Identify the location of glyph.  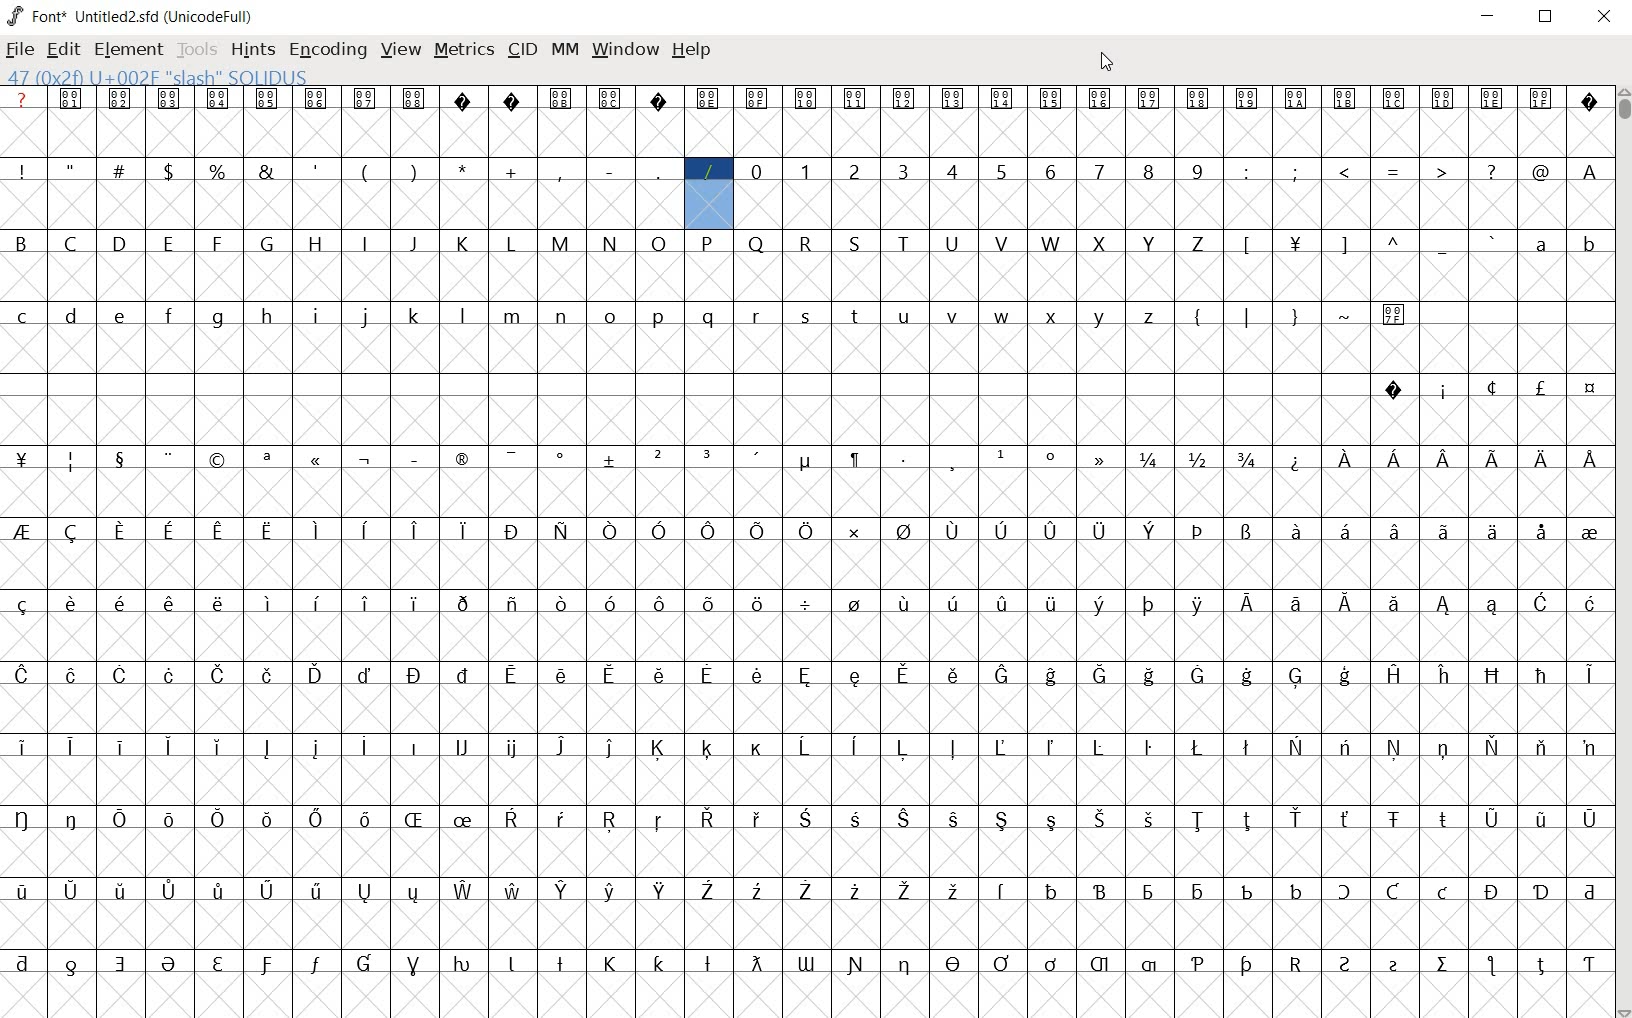
(1149, 605).